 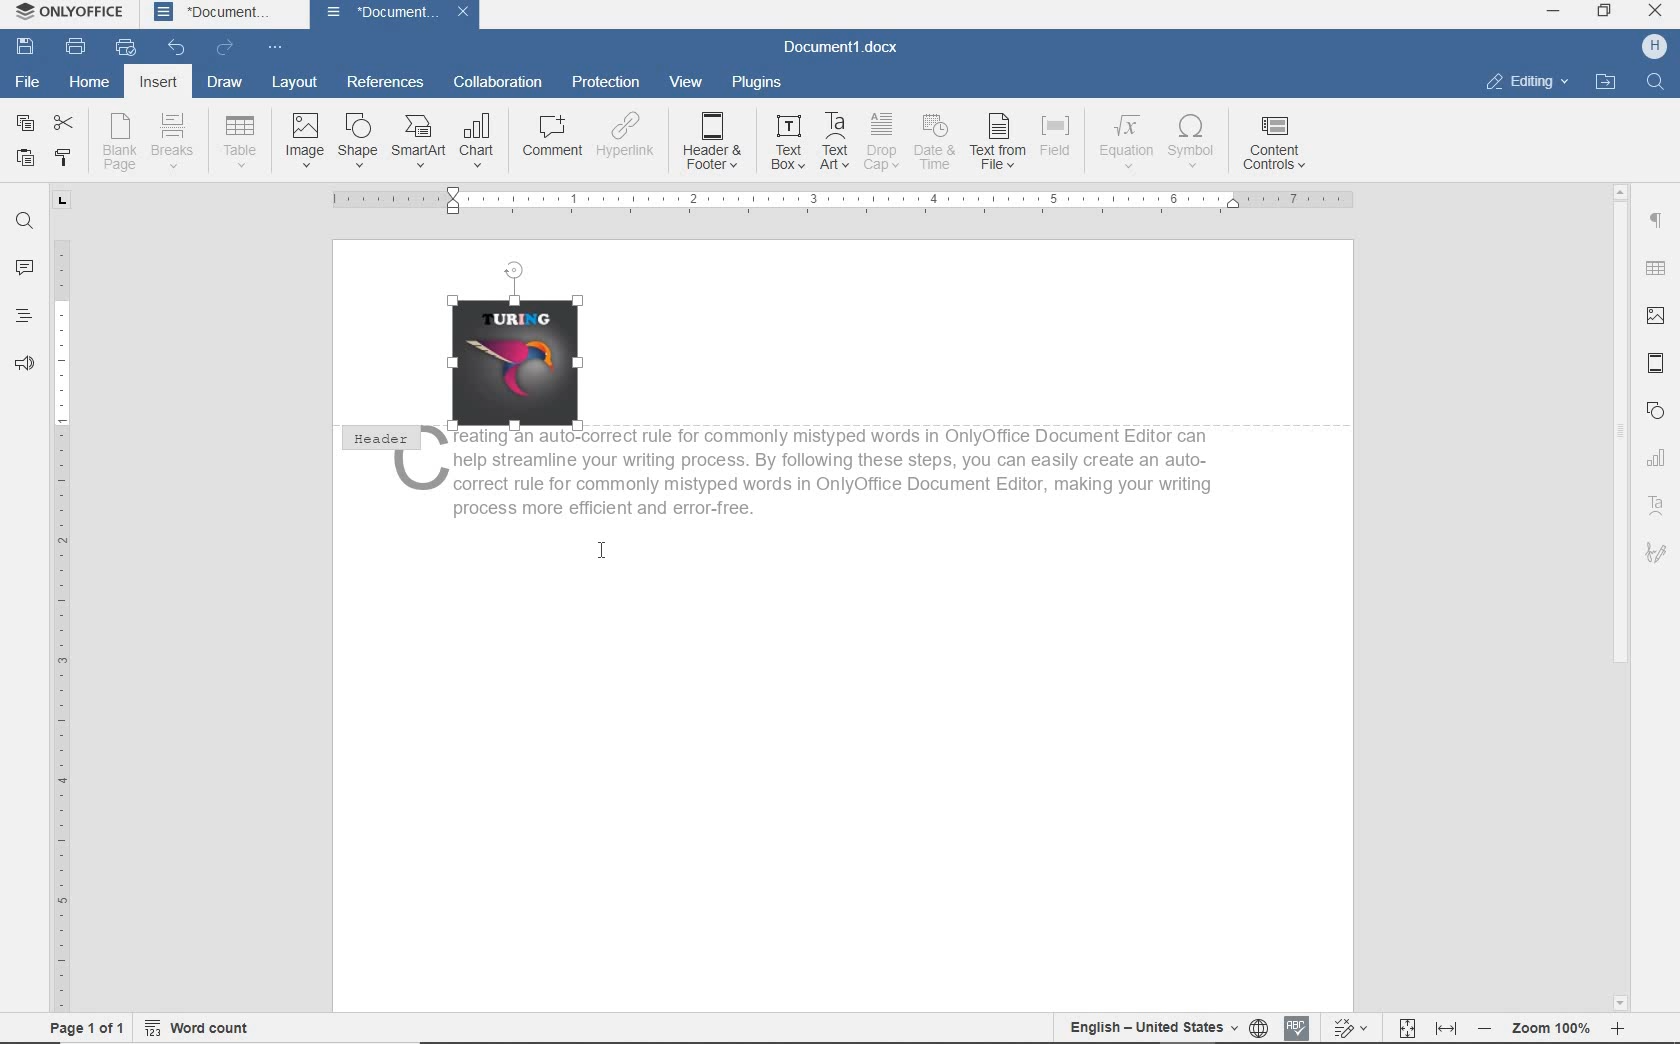 I want to click on Chart, so click(x=1659, y=459).